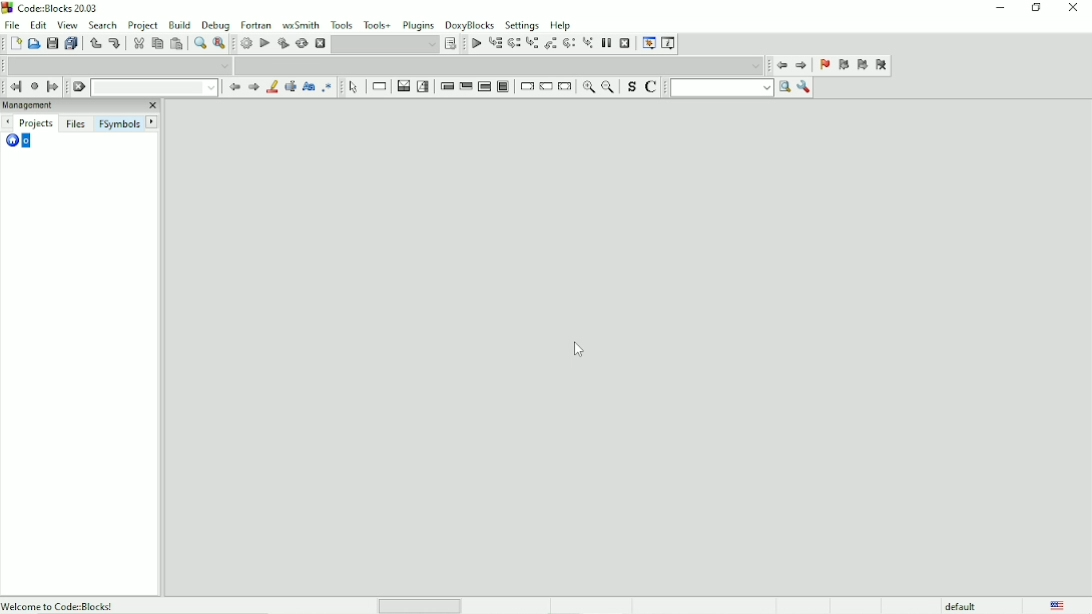 The image size is (1092, 614). I want to click on Jump back, so click(13, 86).